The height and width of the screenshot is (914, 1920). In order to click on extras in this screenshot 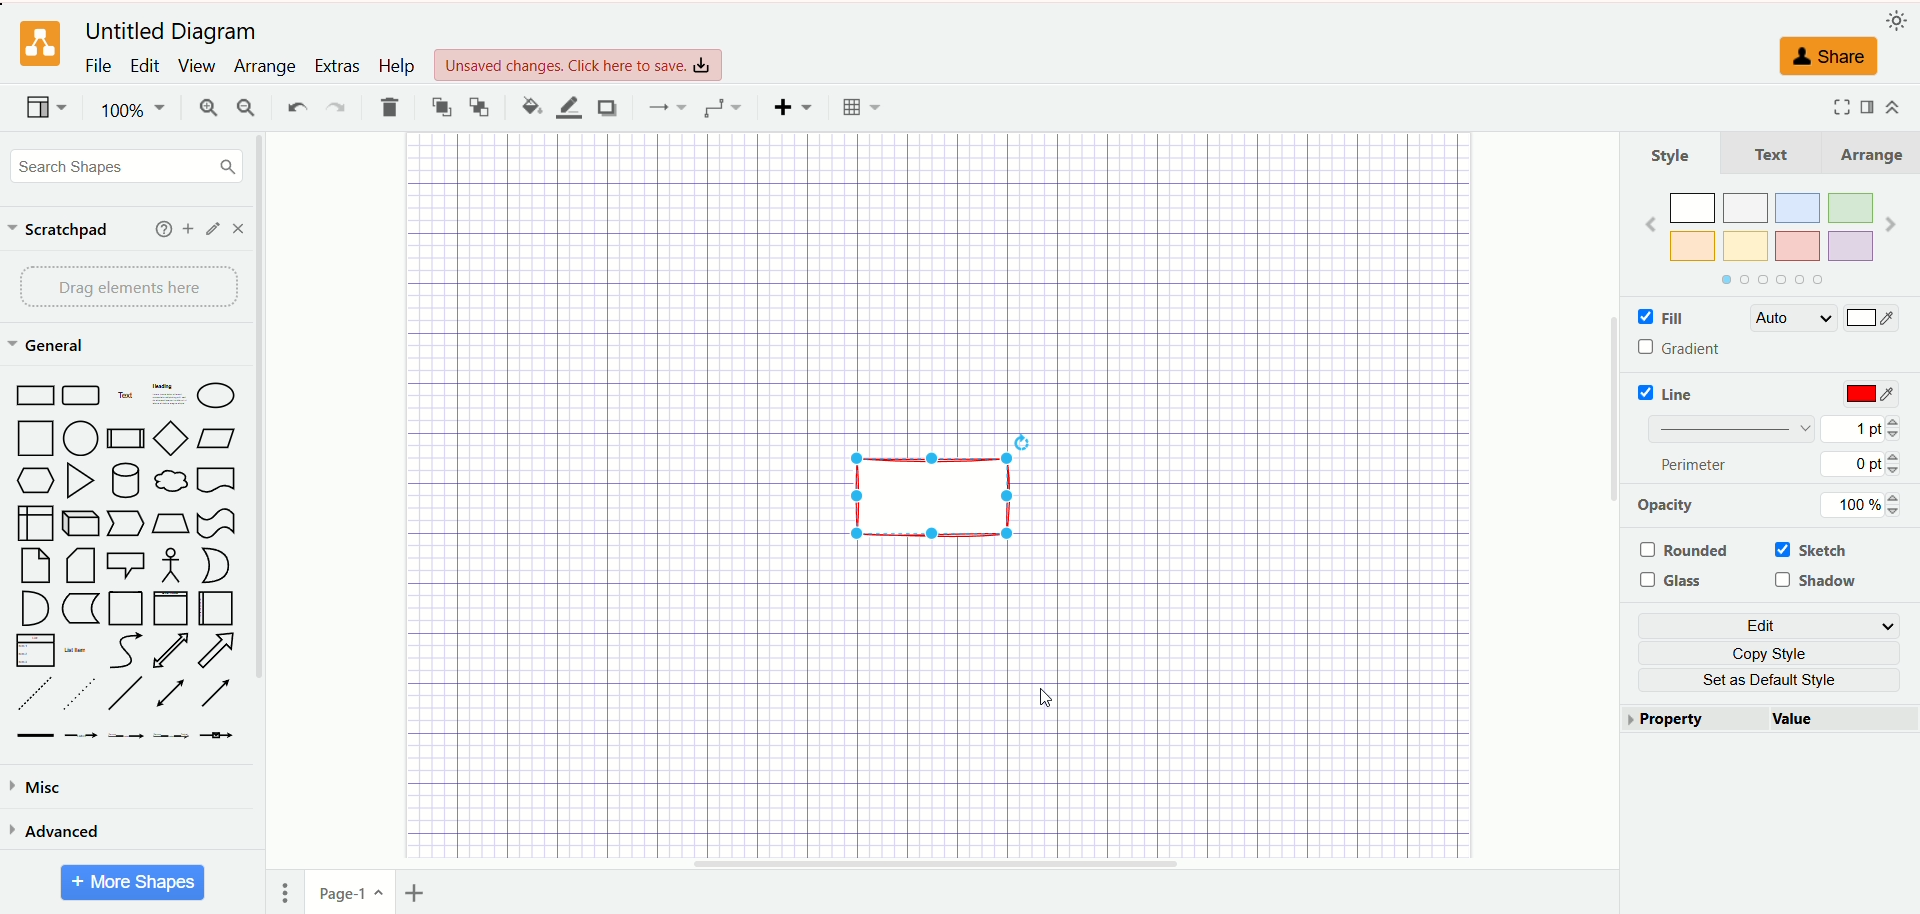, I will do `click(336, 64)`.